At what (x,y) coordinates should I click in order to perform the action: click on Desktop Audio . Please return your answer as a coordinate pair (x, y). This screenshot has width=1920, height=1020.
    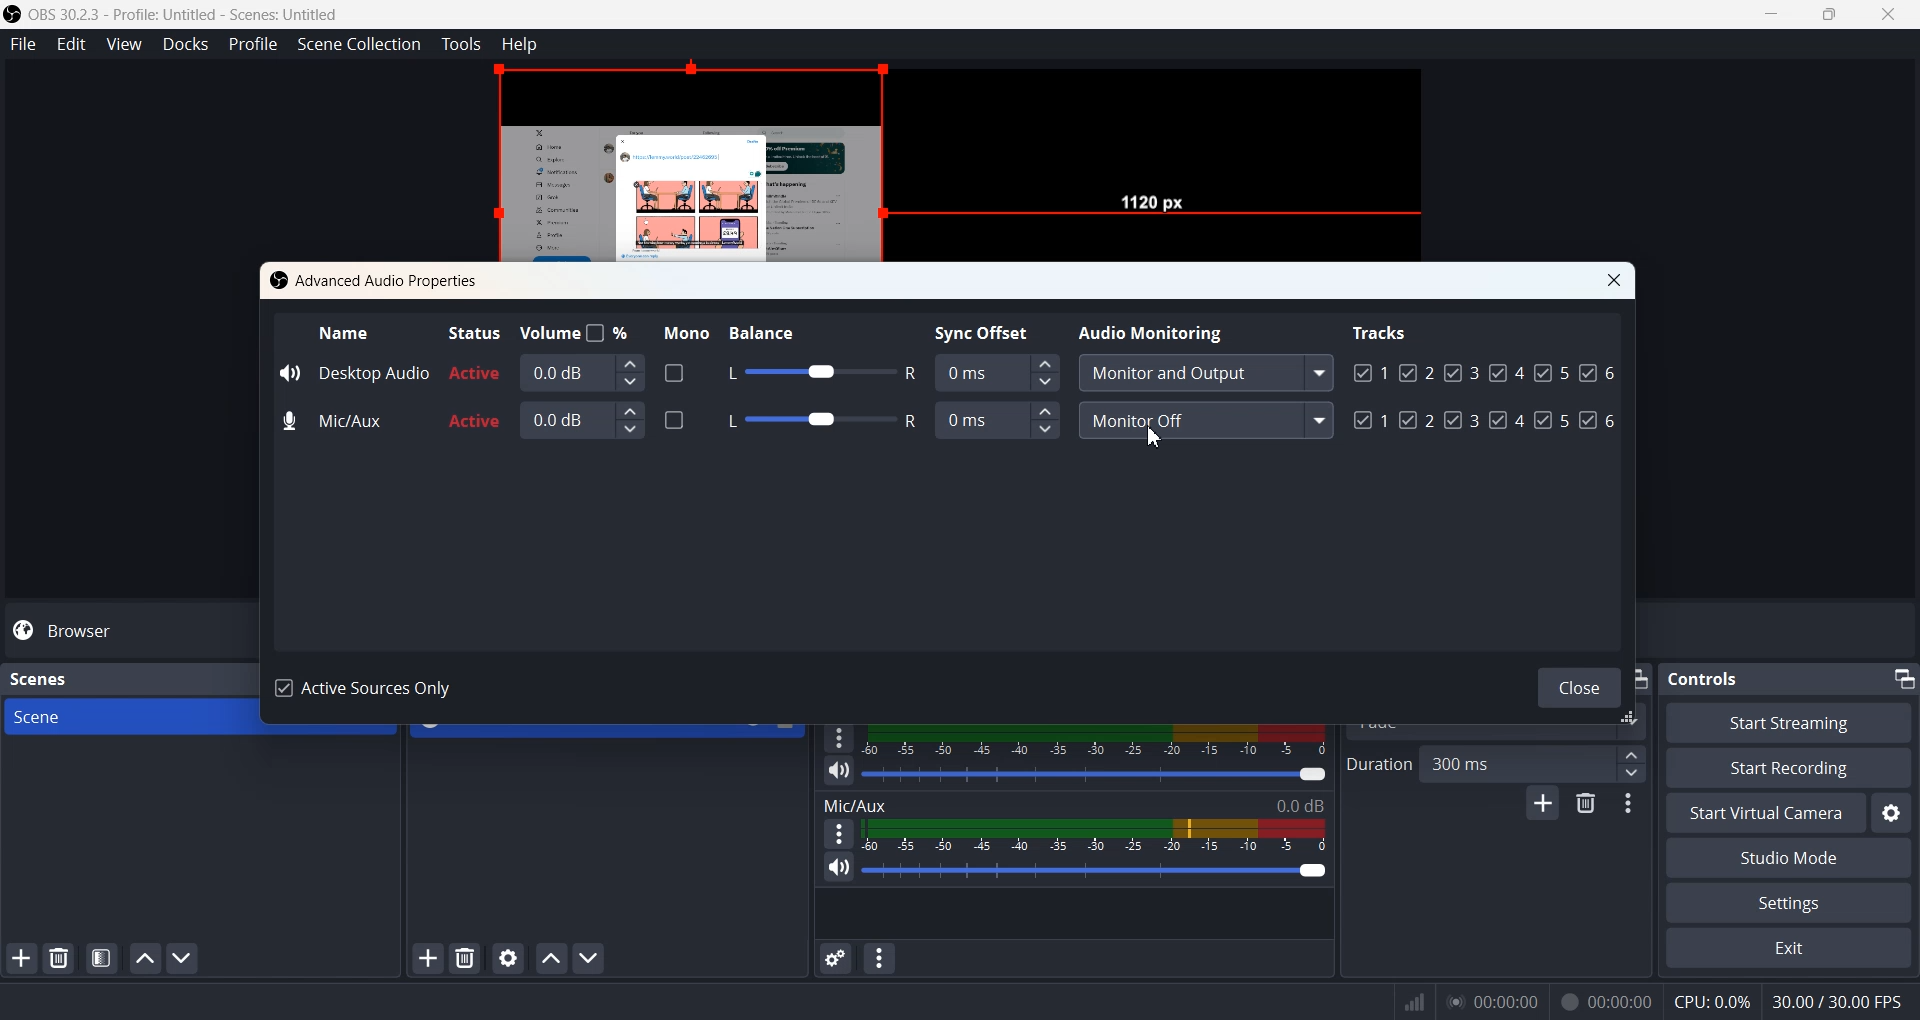
    Looking at the image, I should click on (353, 371).